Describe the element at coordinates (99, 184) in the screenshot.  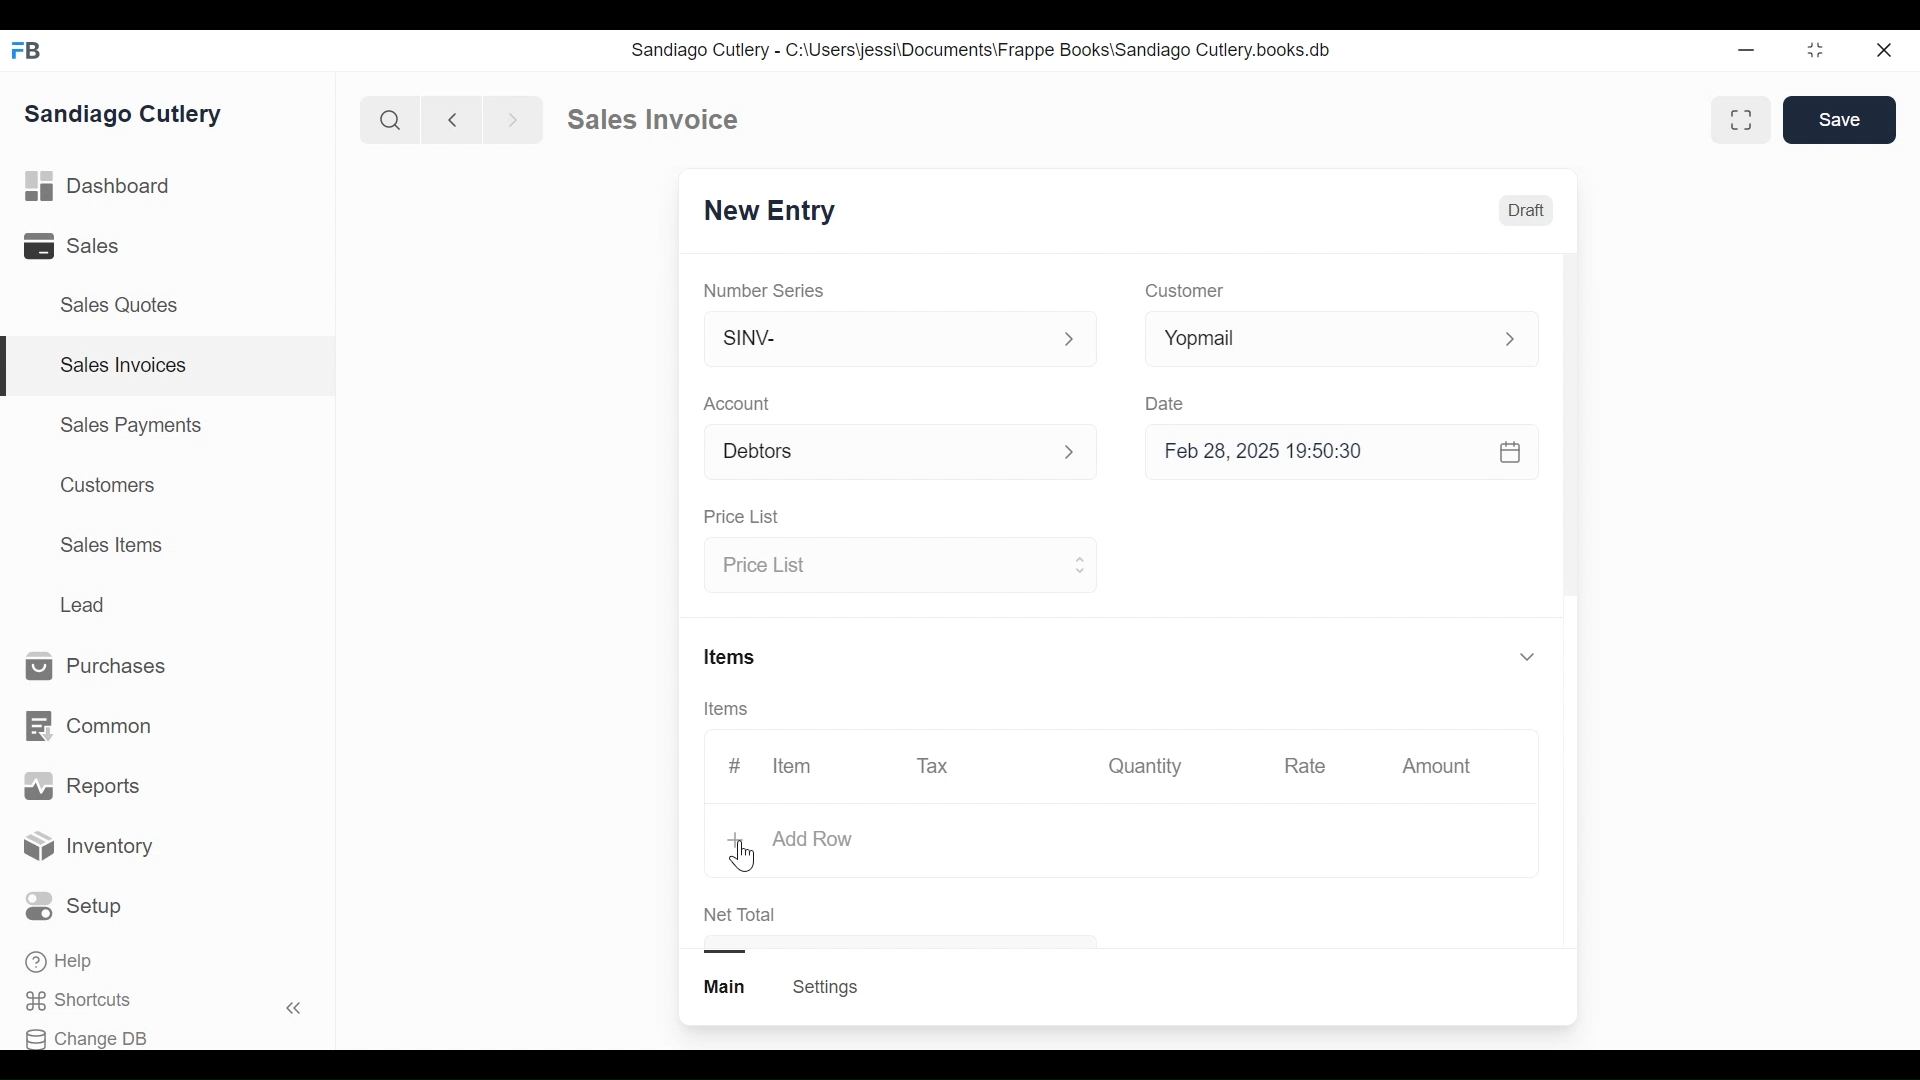
I see `Dashboard` at that location.